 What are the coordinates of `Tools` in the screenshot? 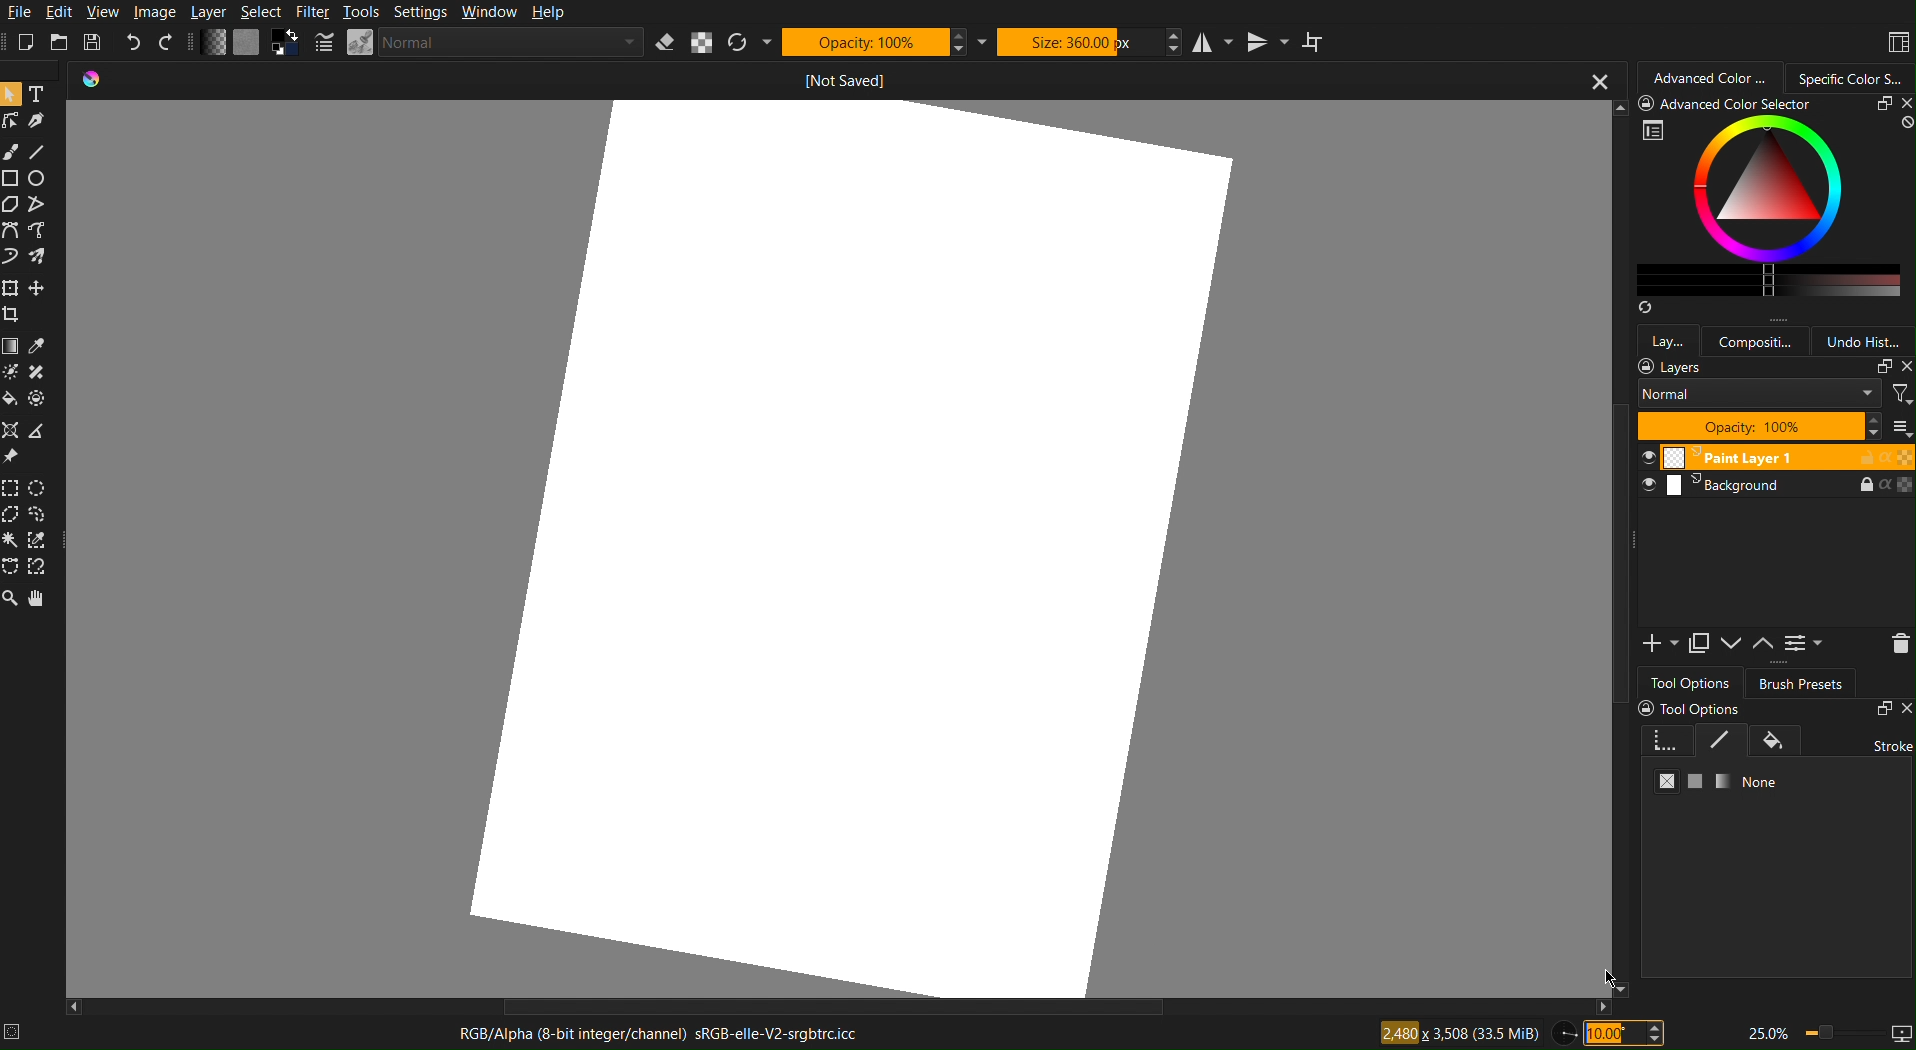 It's located at (361, 13).